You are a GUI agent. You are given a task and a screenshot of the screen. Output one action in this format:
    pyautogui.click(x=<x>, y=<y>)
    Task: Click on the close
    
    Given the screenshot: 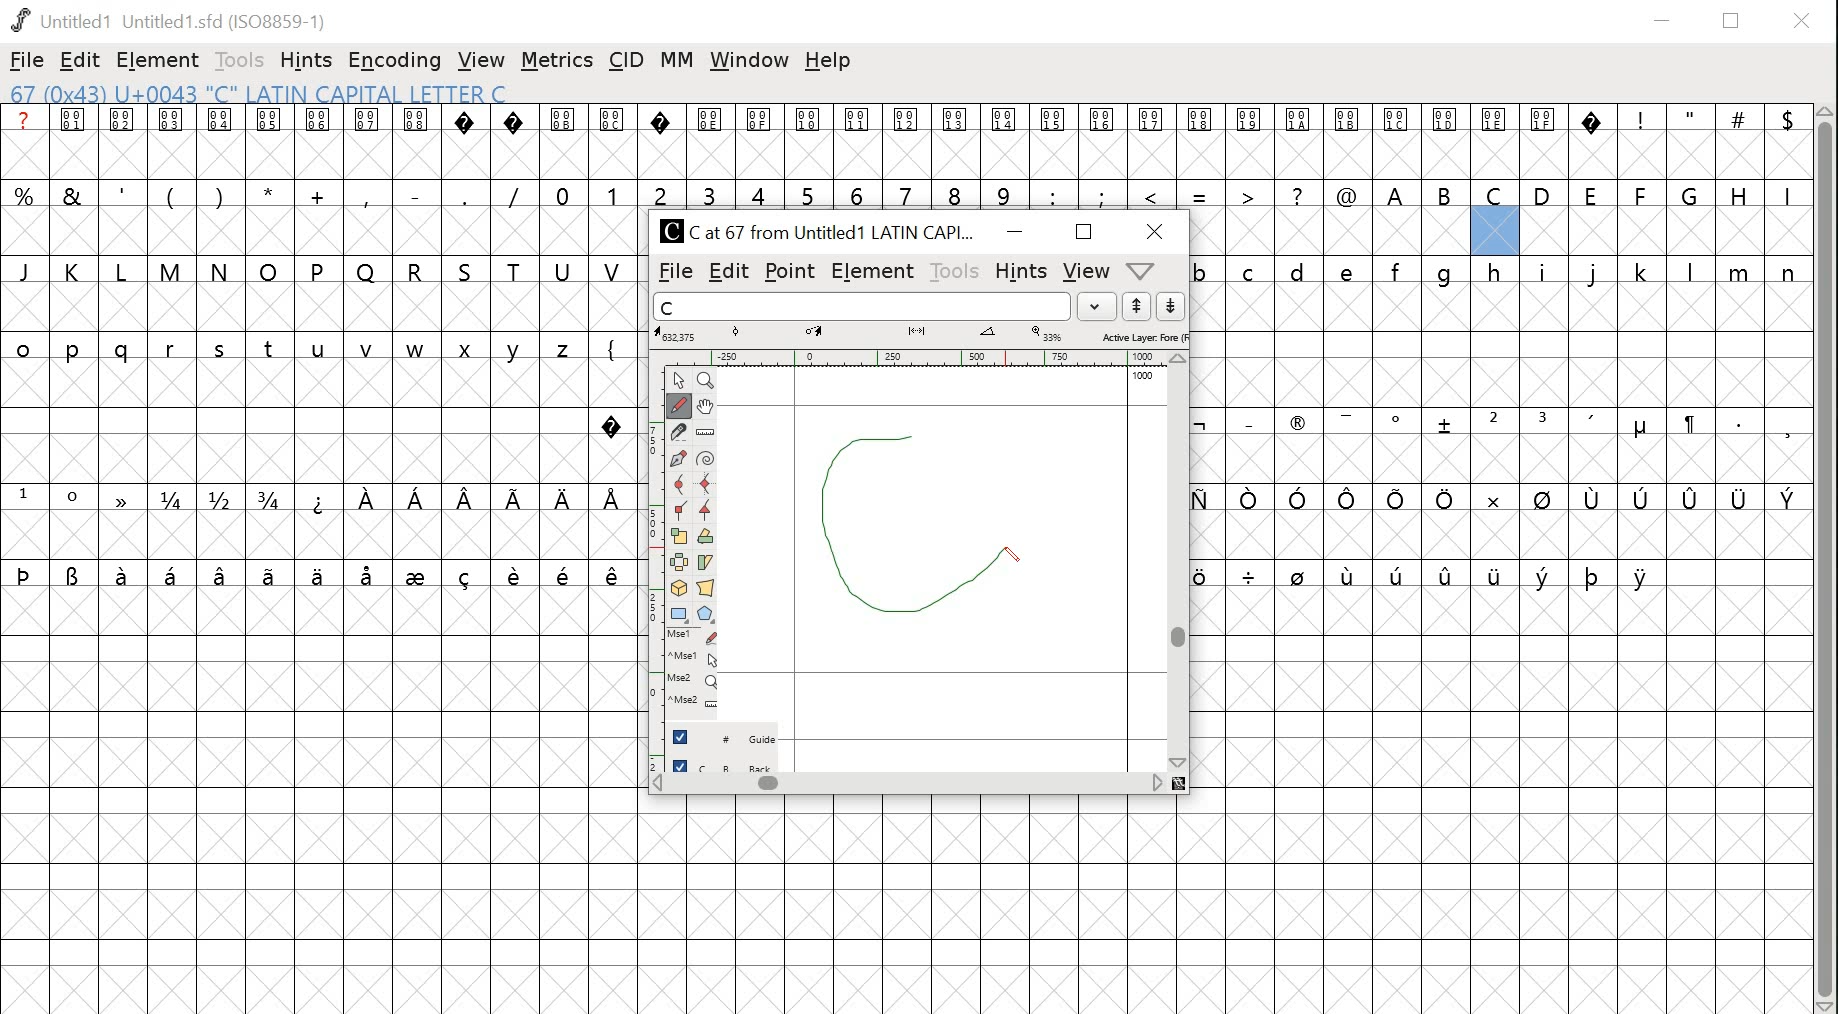 What is the action you would take?
    pyautogui.click(x=1804, y=20)
    